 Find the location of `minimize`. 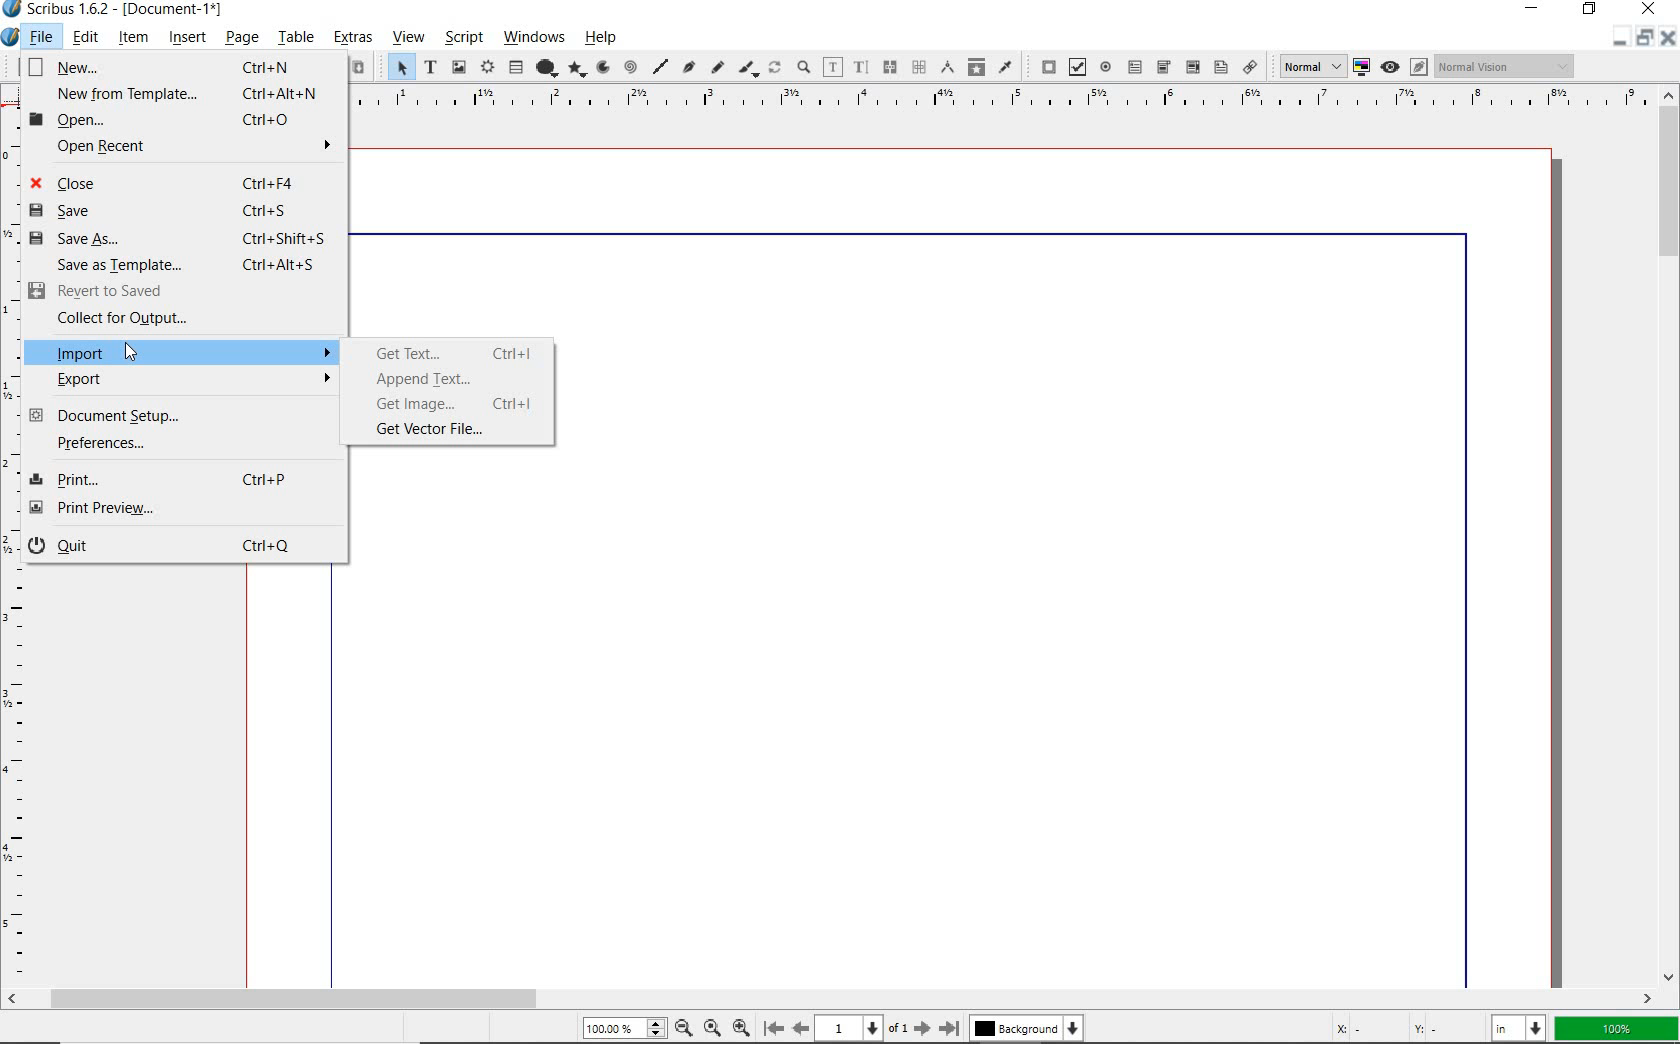

minimize is located at coordinates (1537, 9).